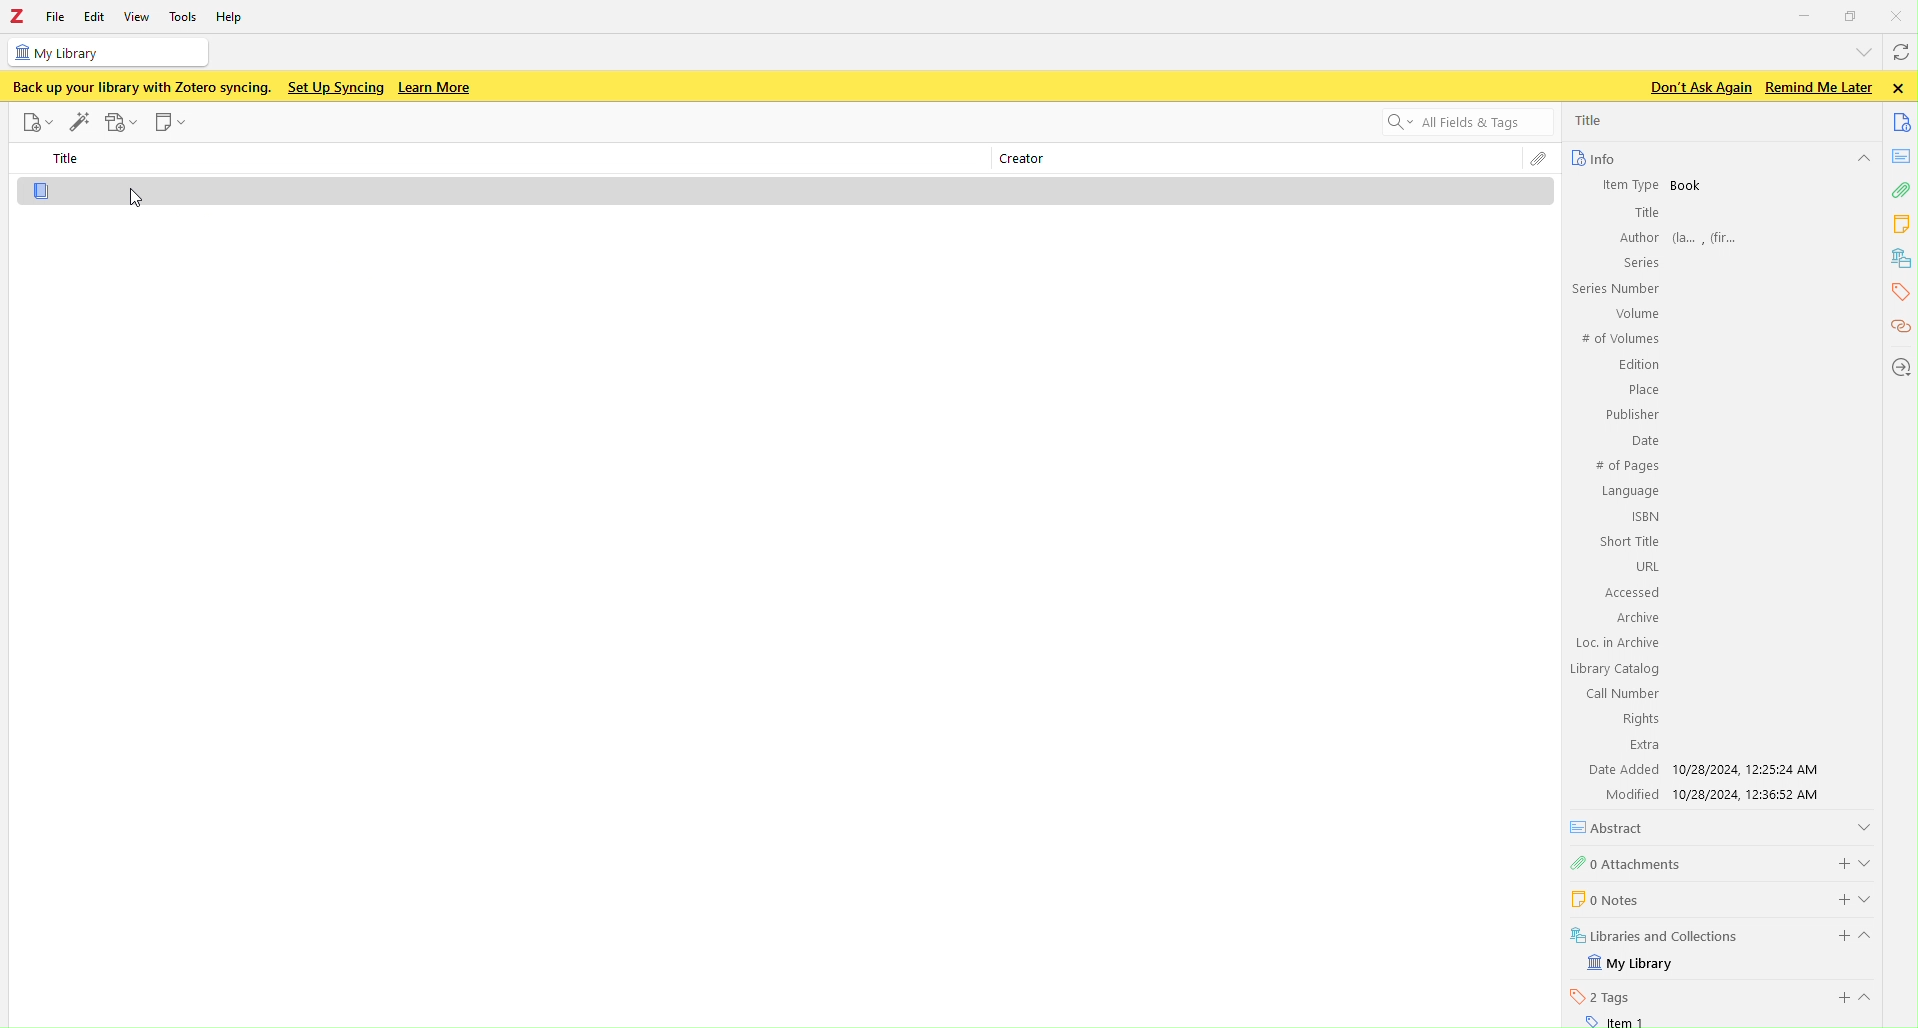  Describe the element at coordinates (1637, 237) in the screenshot. I see `Author` at that location.